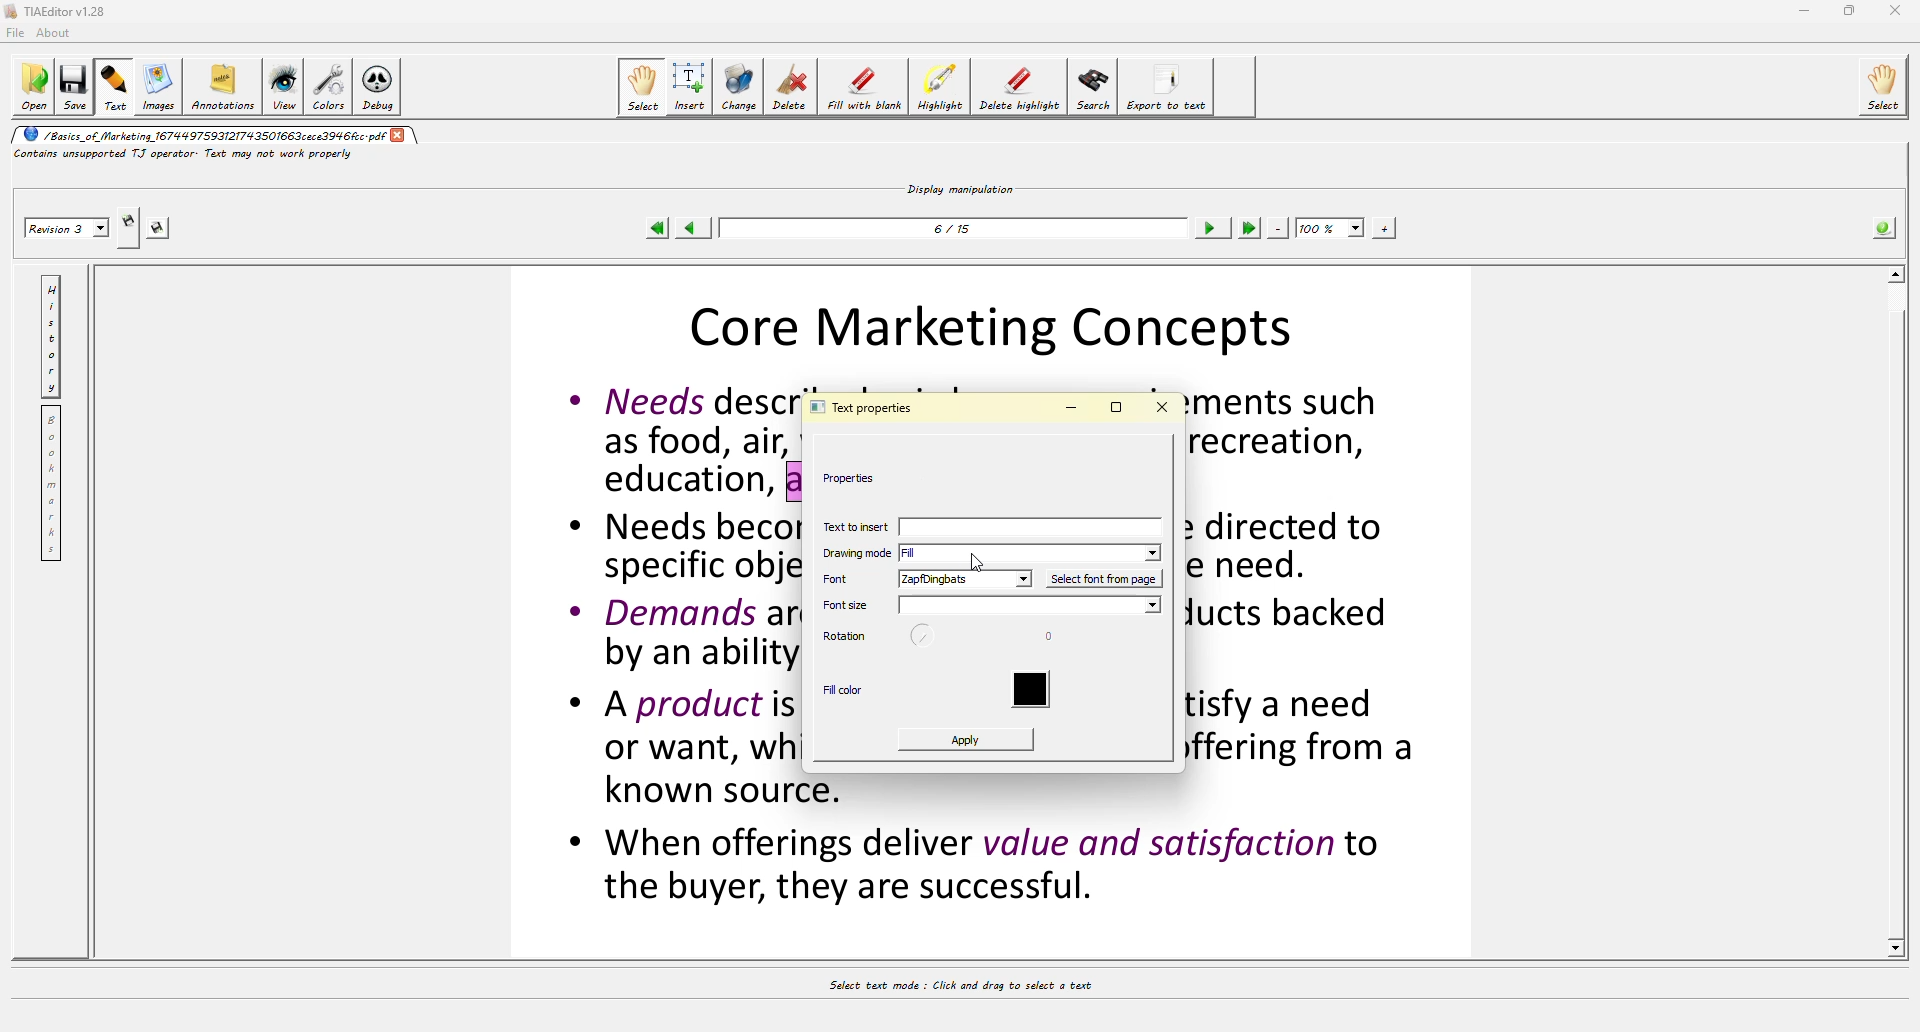 This screenshot has width=1920, height=1032. Describe the element at coordinates (14, 35) in the screenshot. I see `file` at that location.